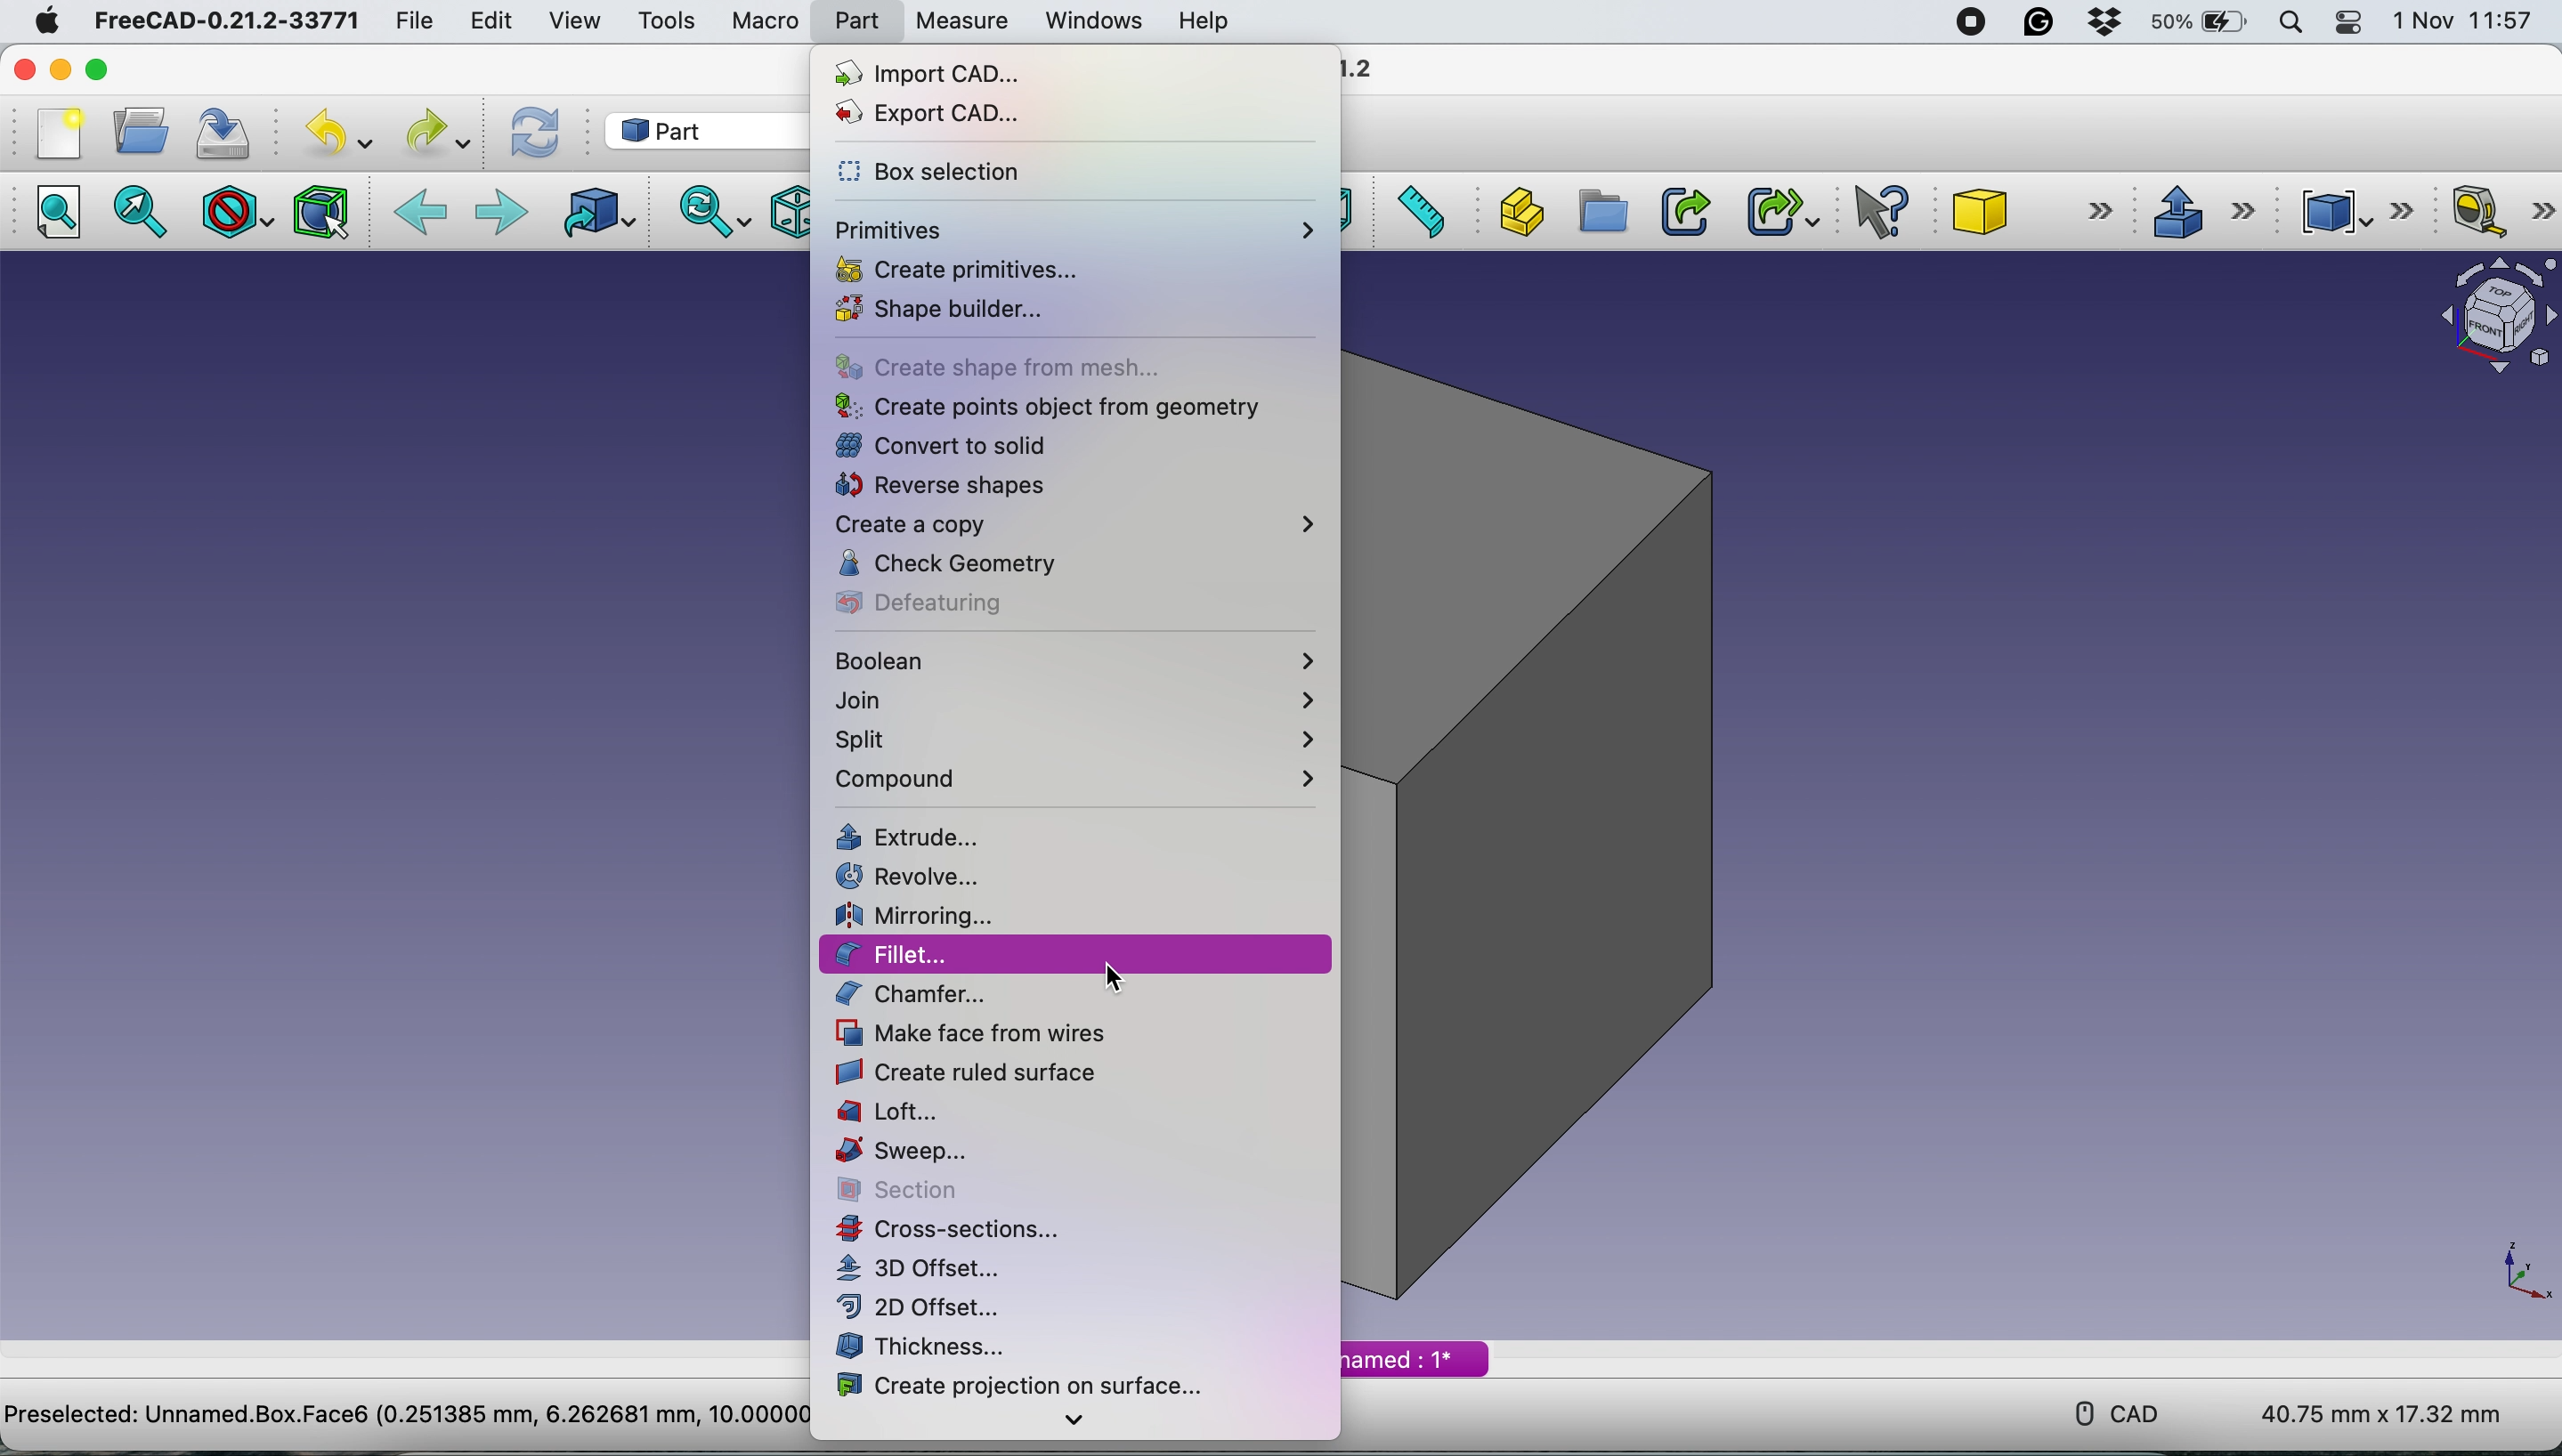  Describe the element at coordinates (489, 22) in the screenshot. I see `edit` at that location.